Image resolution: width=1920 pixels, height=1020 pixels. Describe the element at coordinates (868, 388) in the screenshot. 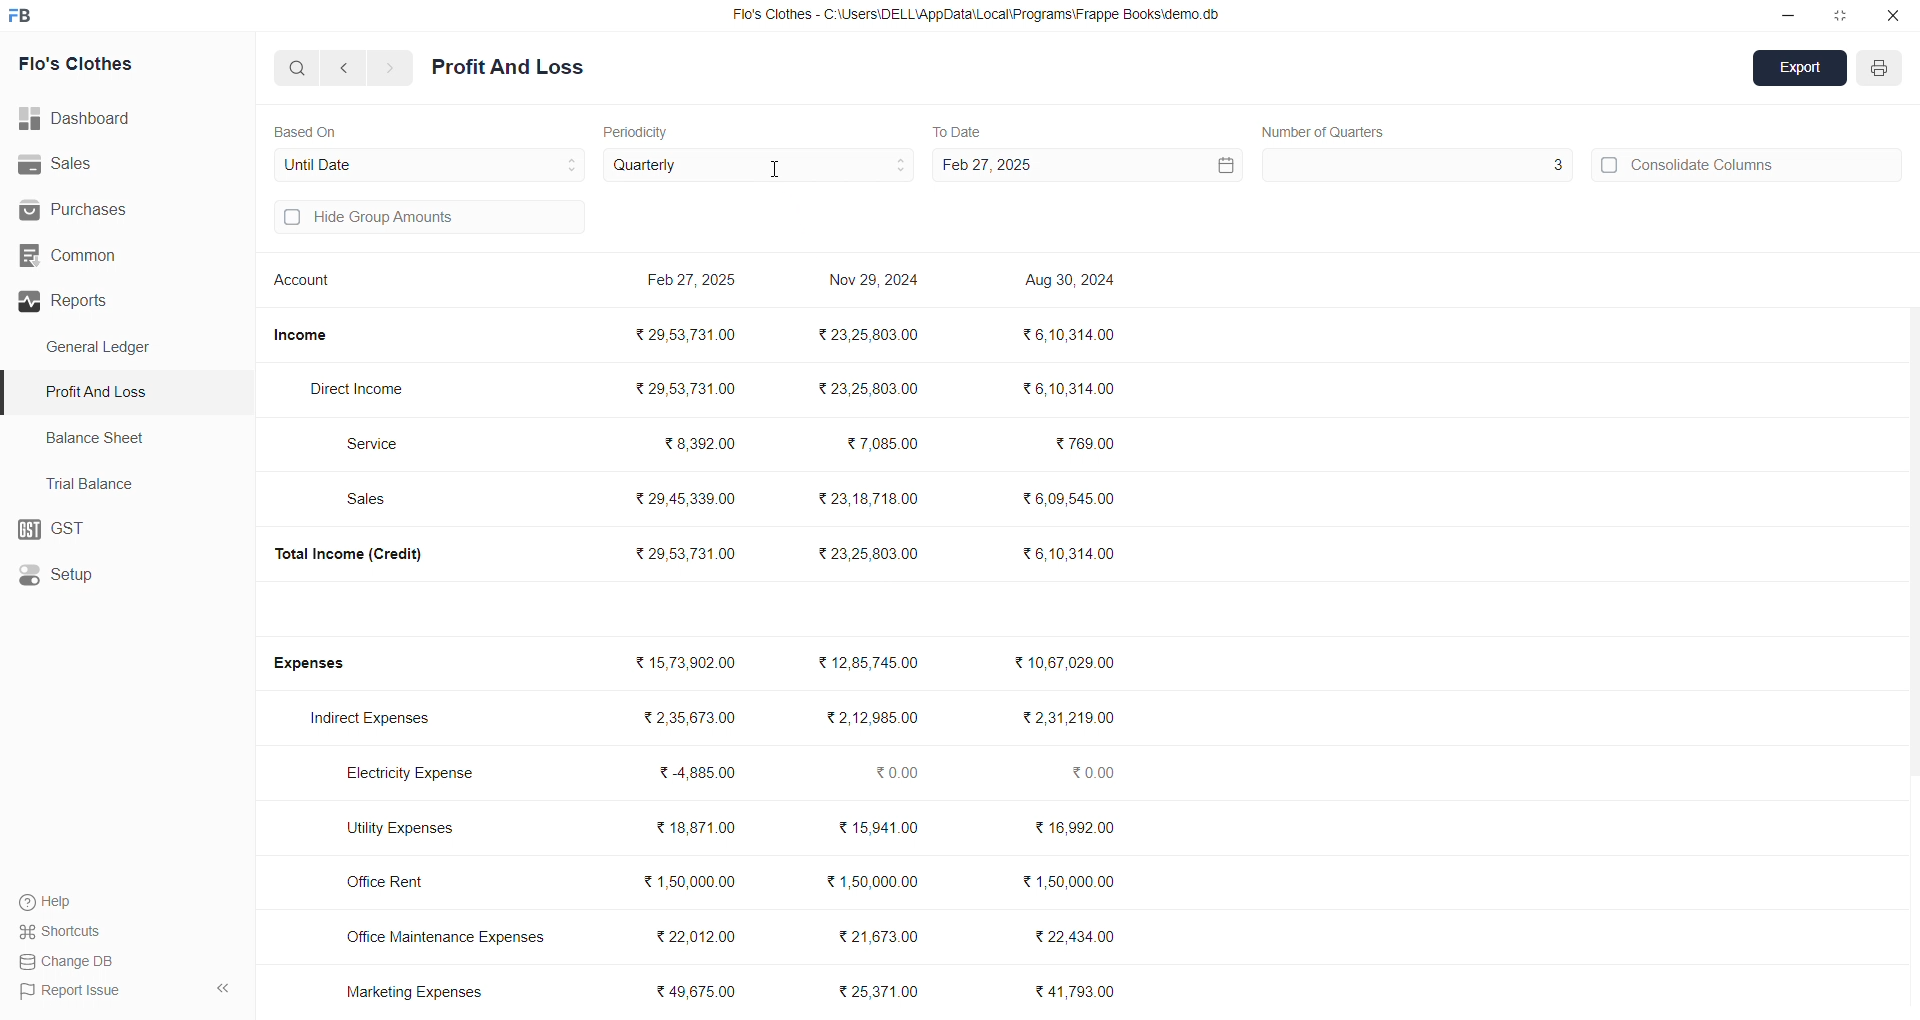

I see `₹23,25803.00` at that location.